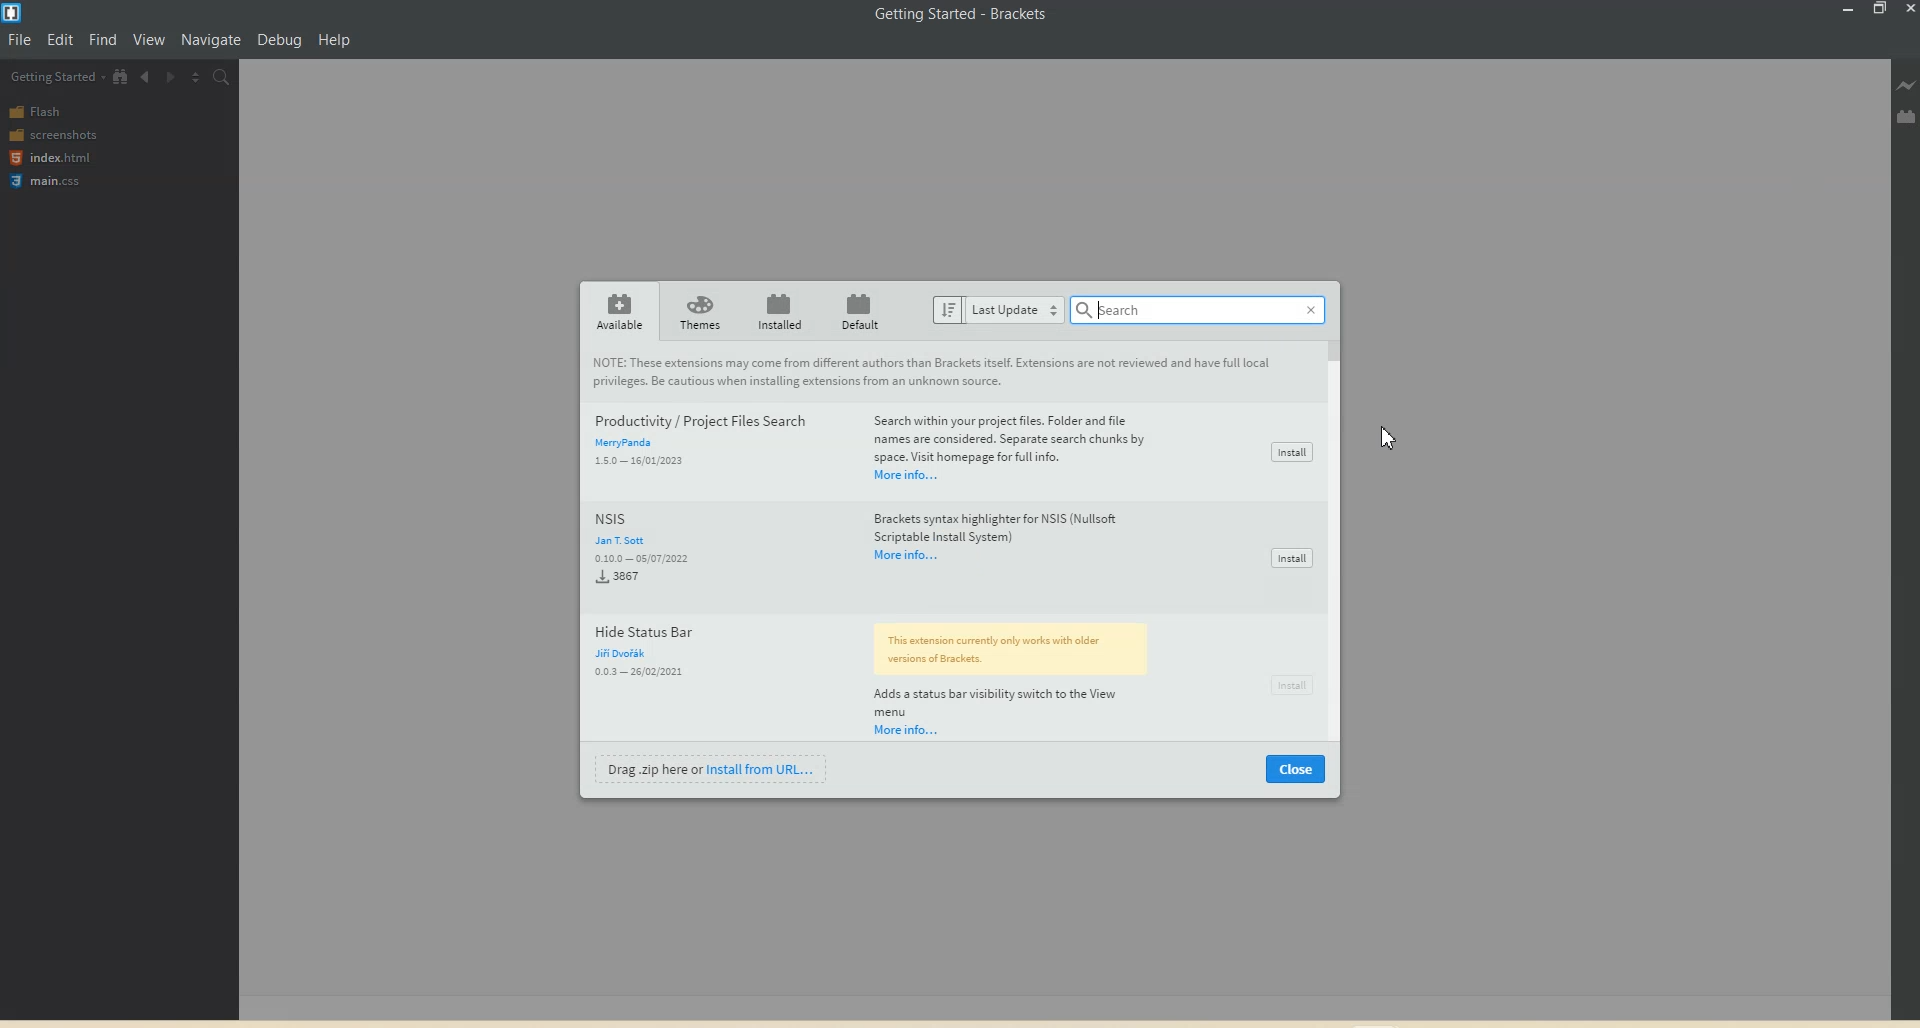 The height and width of the screenshot is (1028, 1920). What do you see at coordinates (698, 311) in the screenshot?
I see `Themes` at bounding box center [698, 311].